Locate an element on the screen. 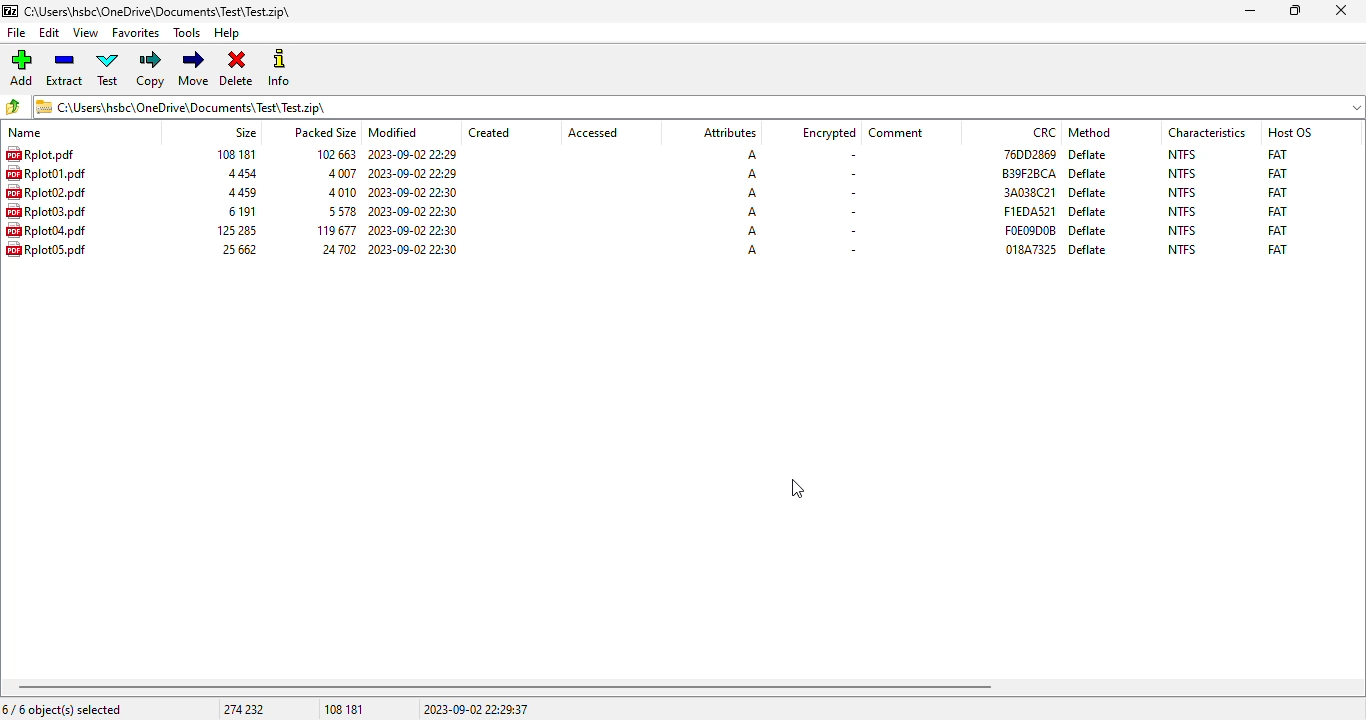 The width and height of the screenshot is (1366, 720). attributes is located at coordinates (728, 133).